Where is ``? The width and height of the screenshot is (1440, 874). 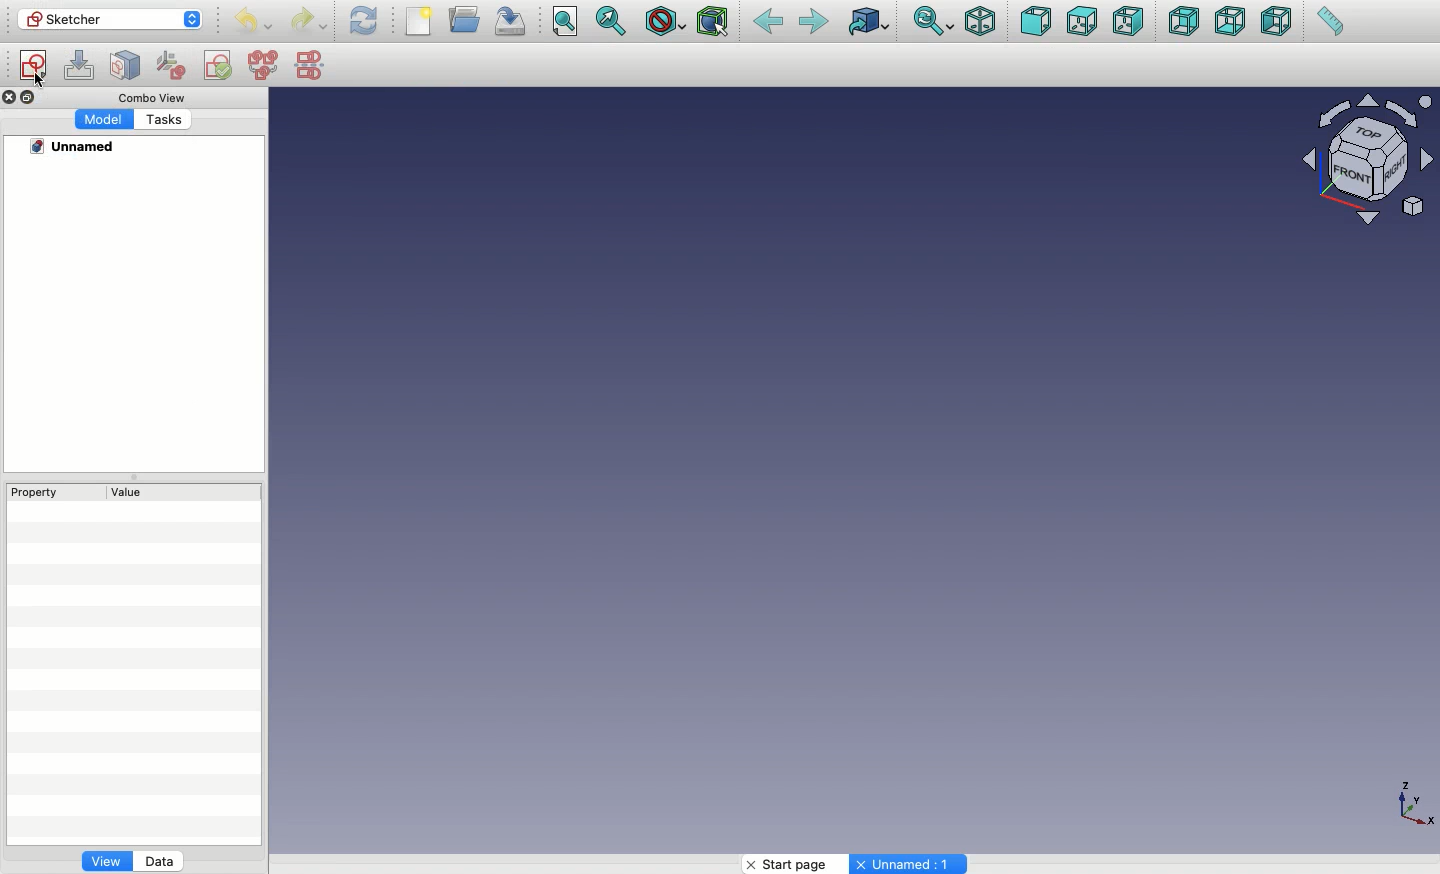
 is located at coordinates (76, 147).